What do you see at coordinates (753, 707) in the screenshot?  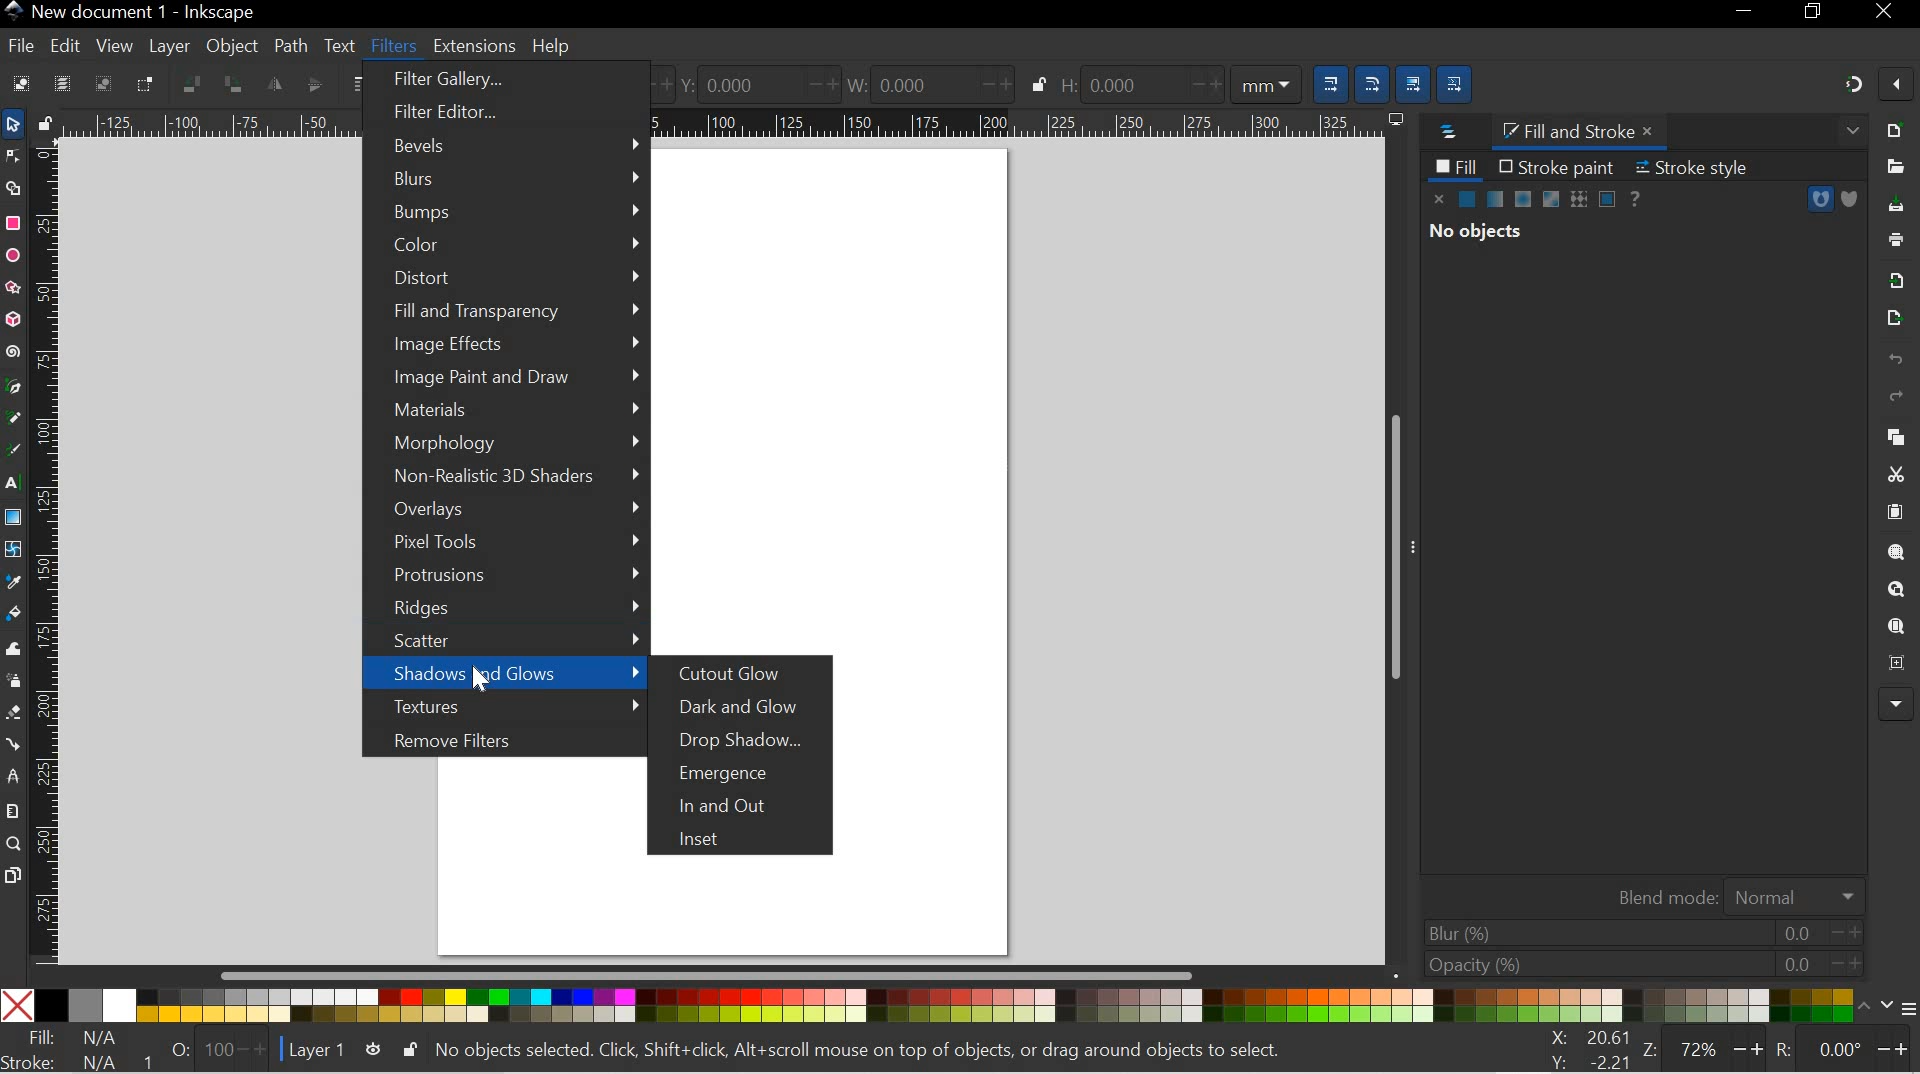 I see `DARK AND GLOW` at bounding box center [753, 707].